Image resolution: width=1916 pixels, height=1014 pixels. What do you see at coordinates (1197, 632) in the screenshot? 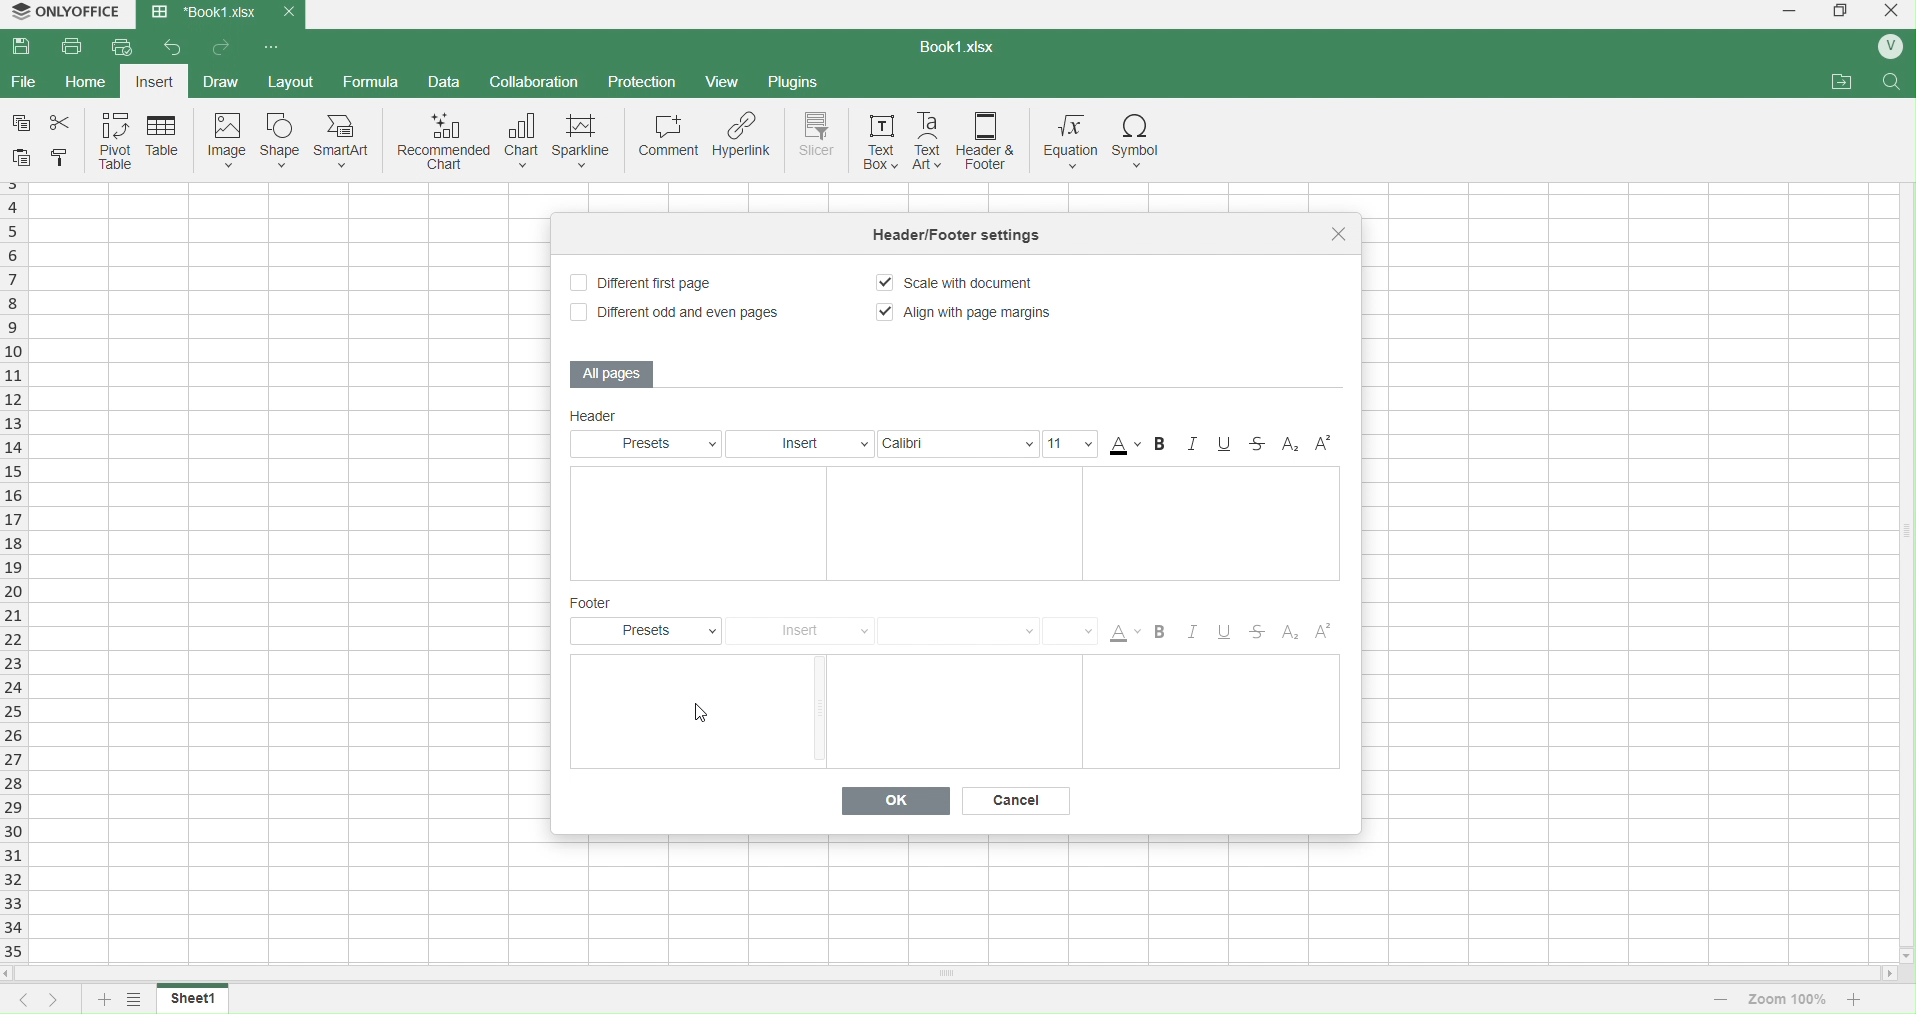
I see `Italic` at bounding box center [1197, 632].